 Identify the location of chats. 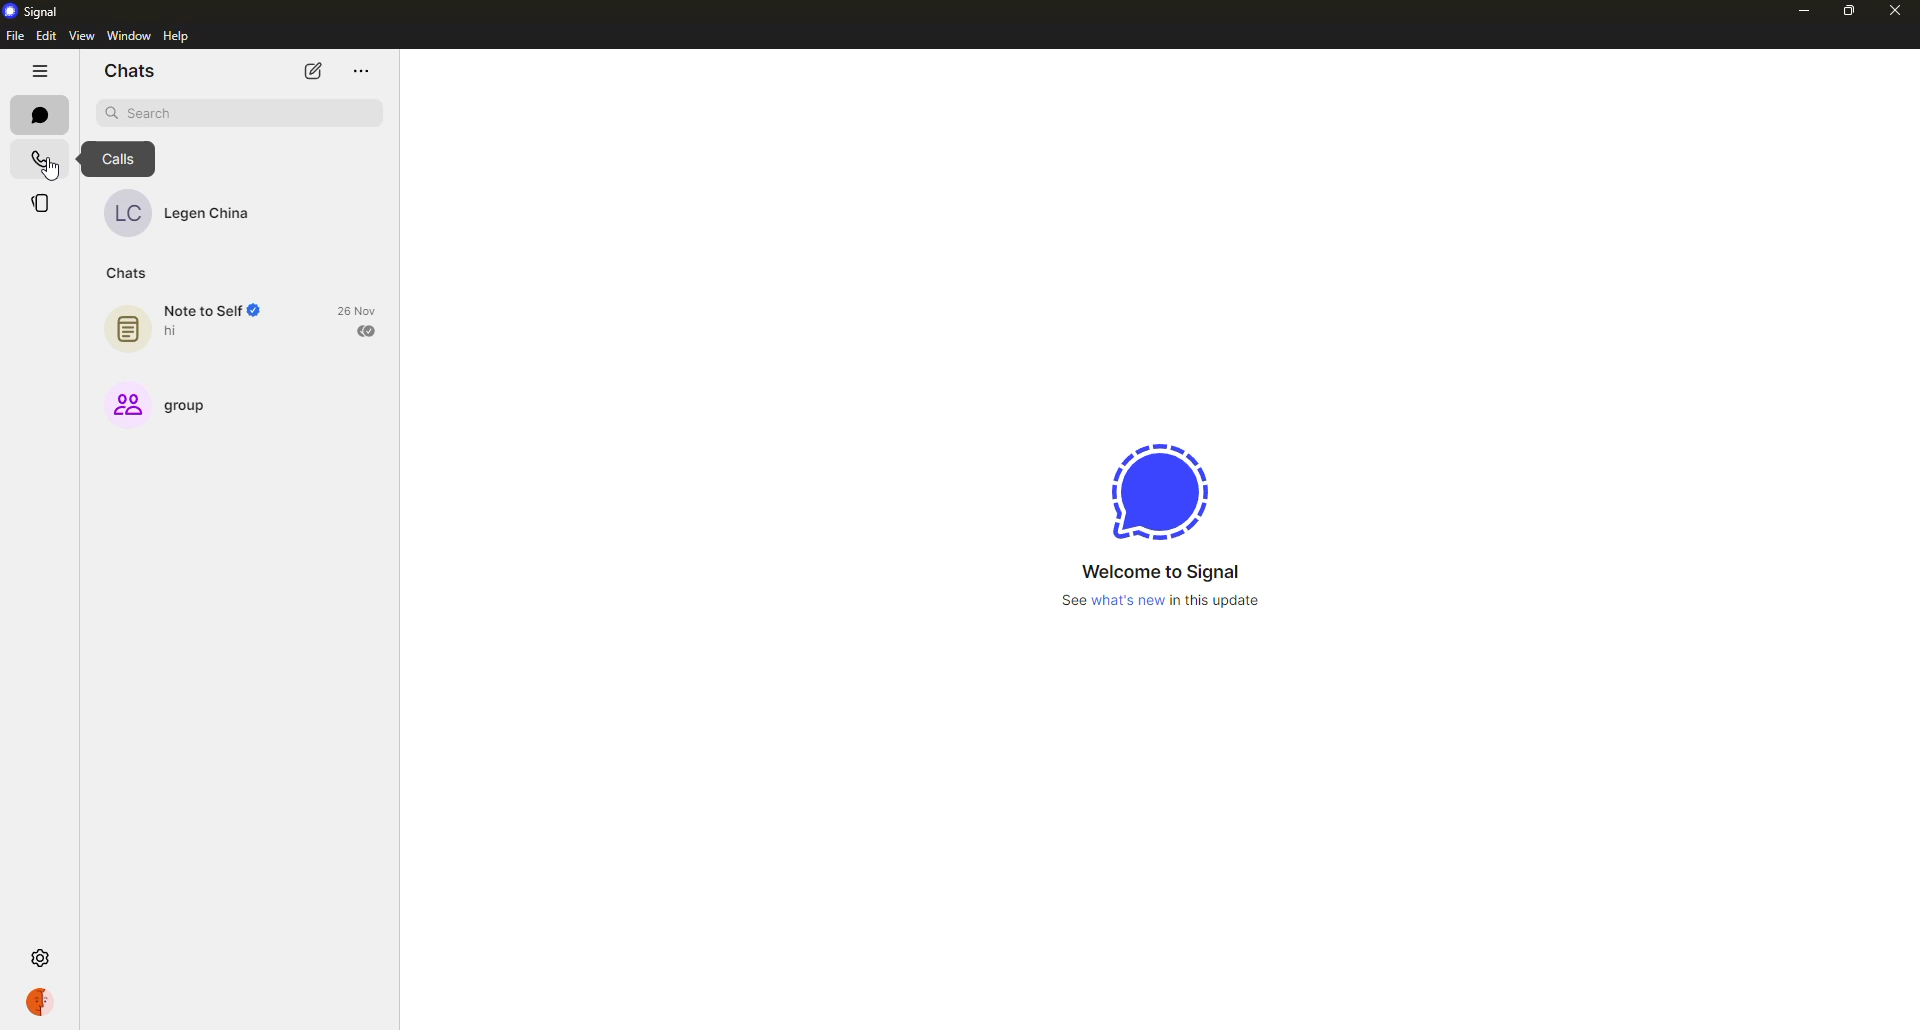
(126, 274).